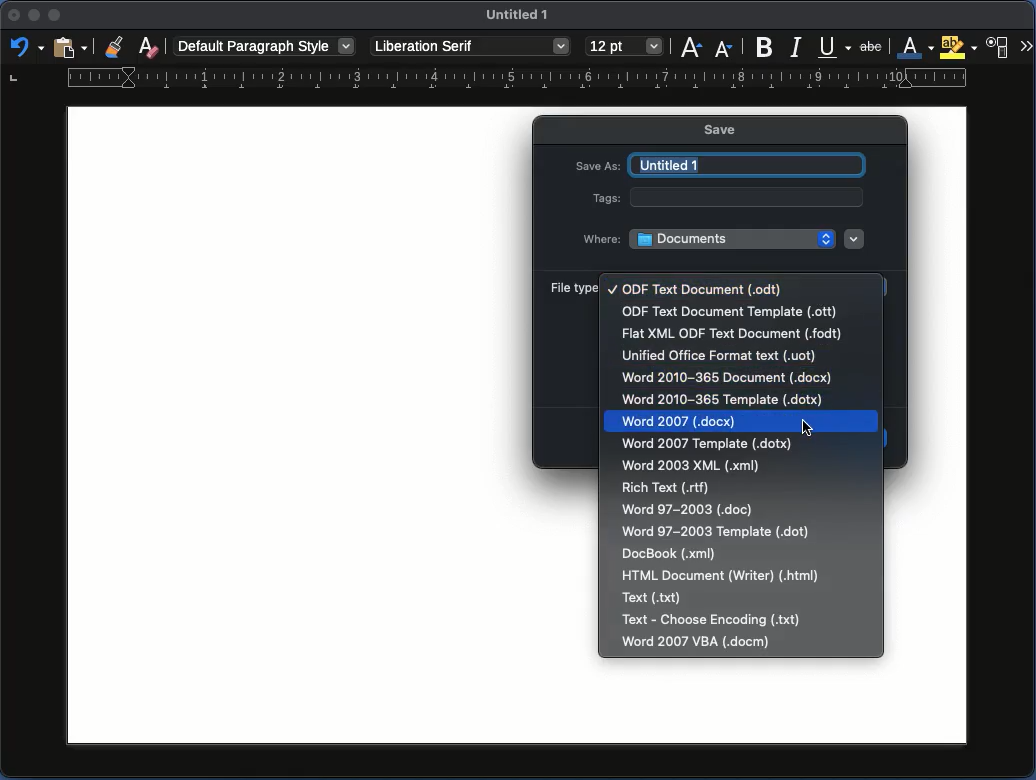 Image resolution: width=1036 pixels, height=780 pixels. What do you see at coordinates (601, 238) in the screenshot?
I see `Where` at bounding box center [601, 238].